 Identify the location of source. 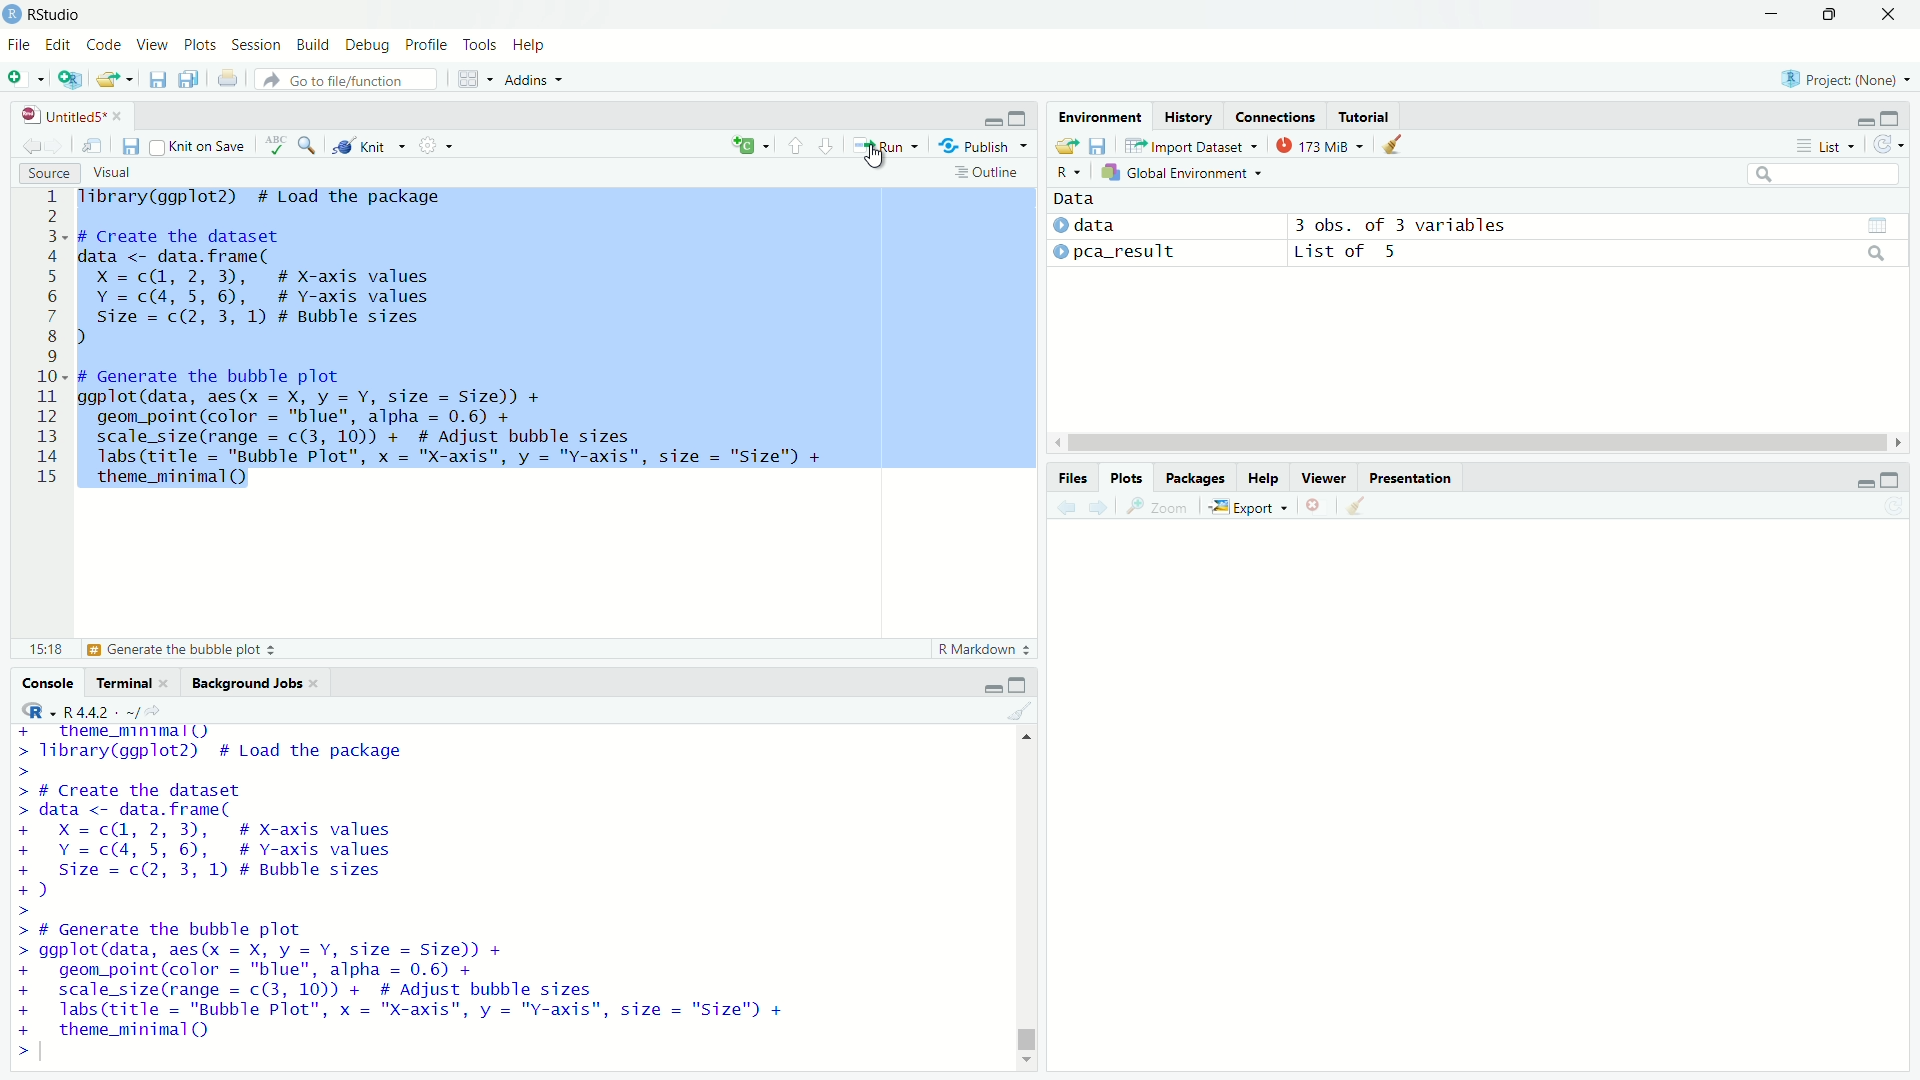
(49, 173).